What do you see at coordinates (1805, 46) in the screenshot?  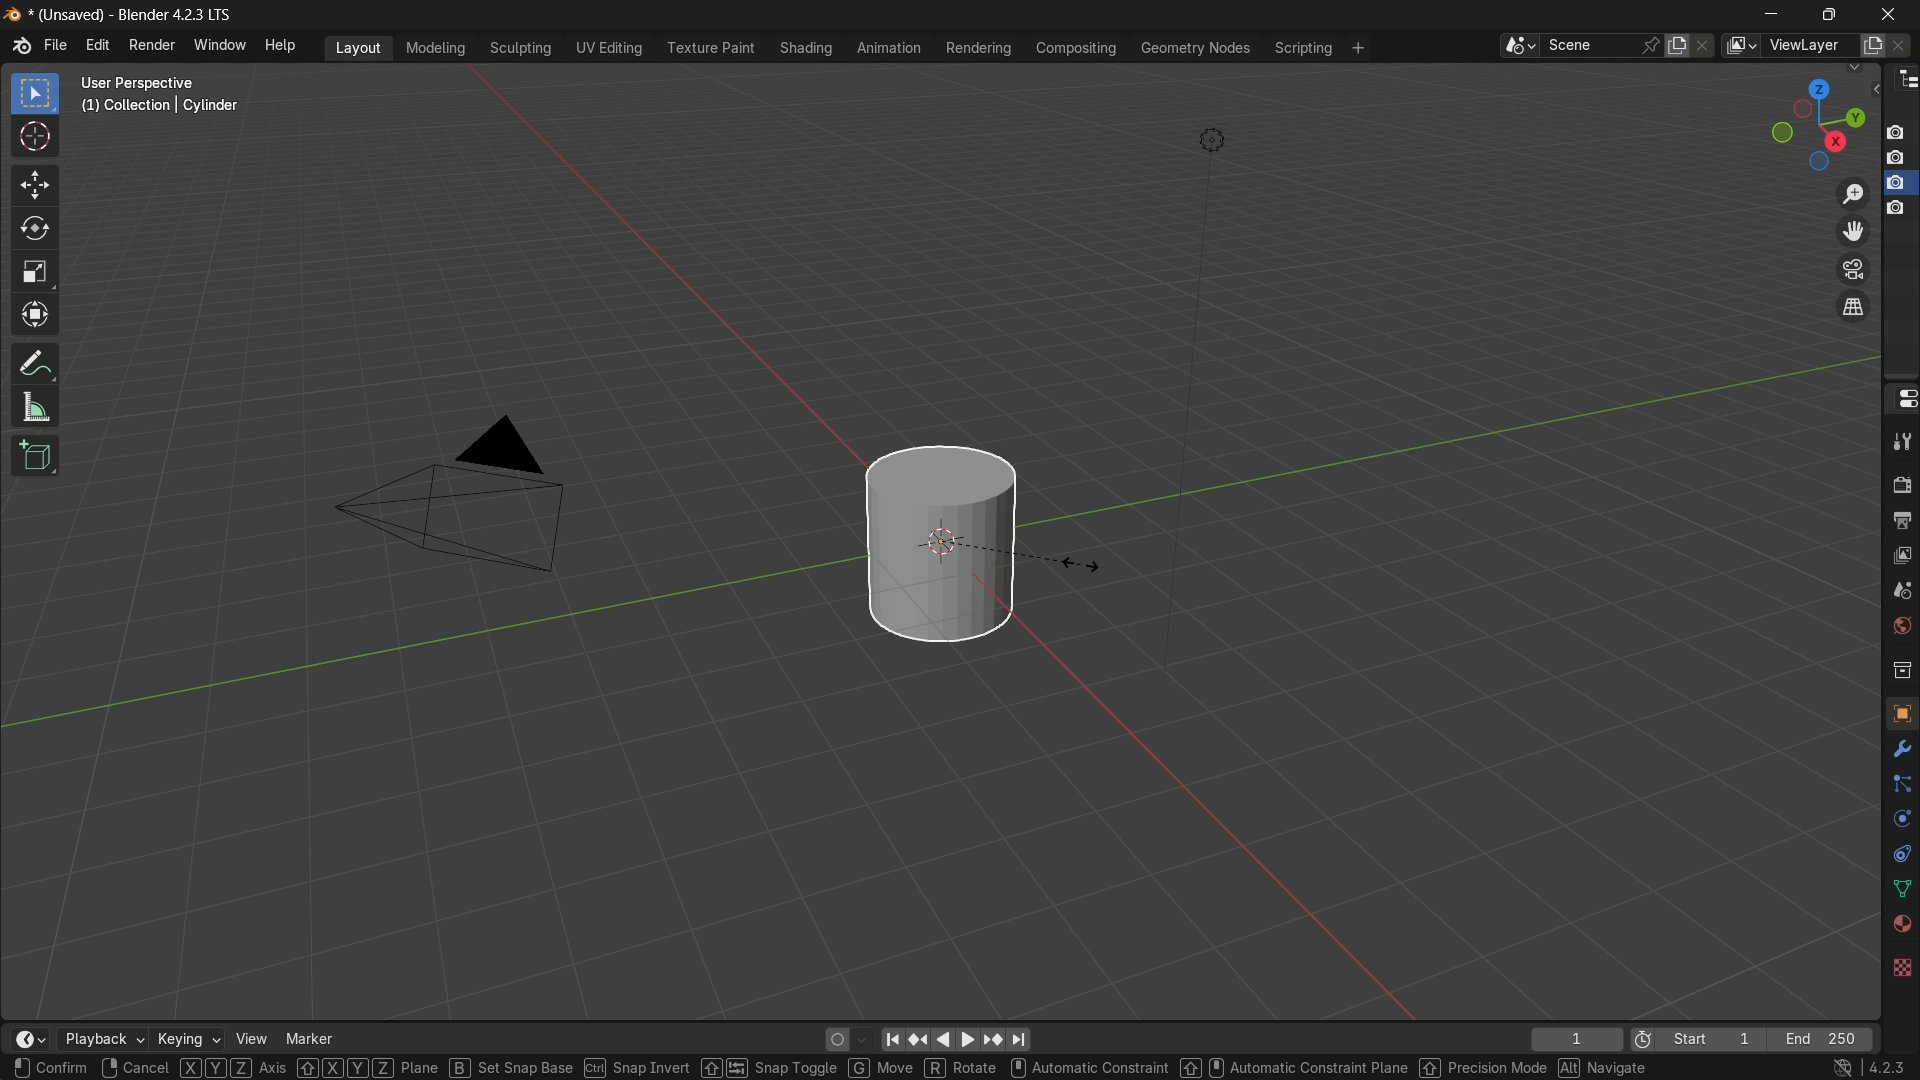 I see `viewLayer` at bounding box center [1805, 46].